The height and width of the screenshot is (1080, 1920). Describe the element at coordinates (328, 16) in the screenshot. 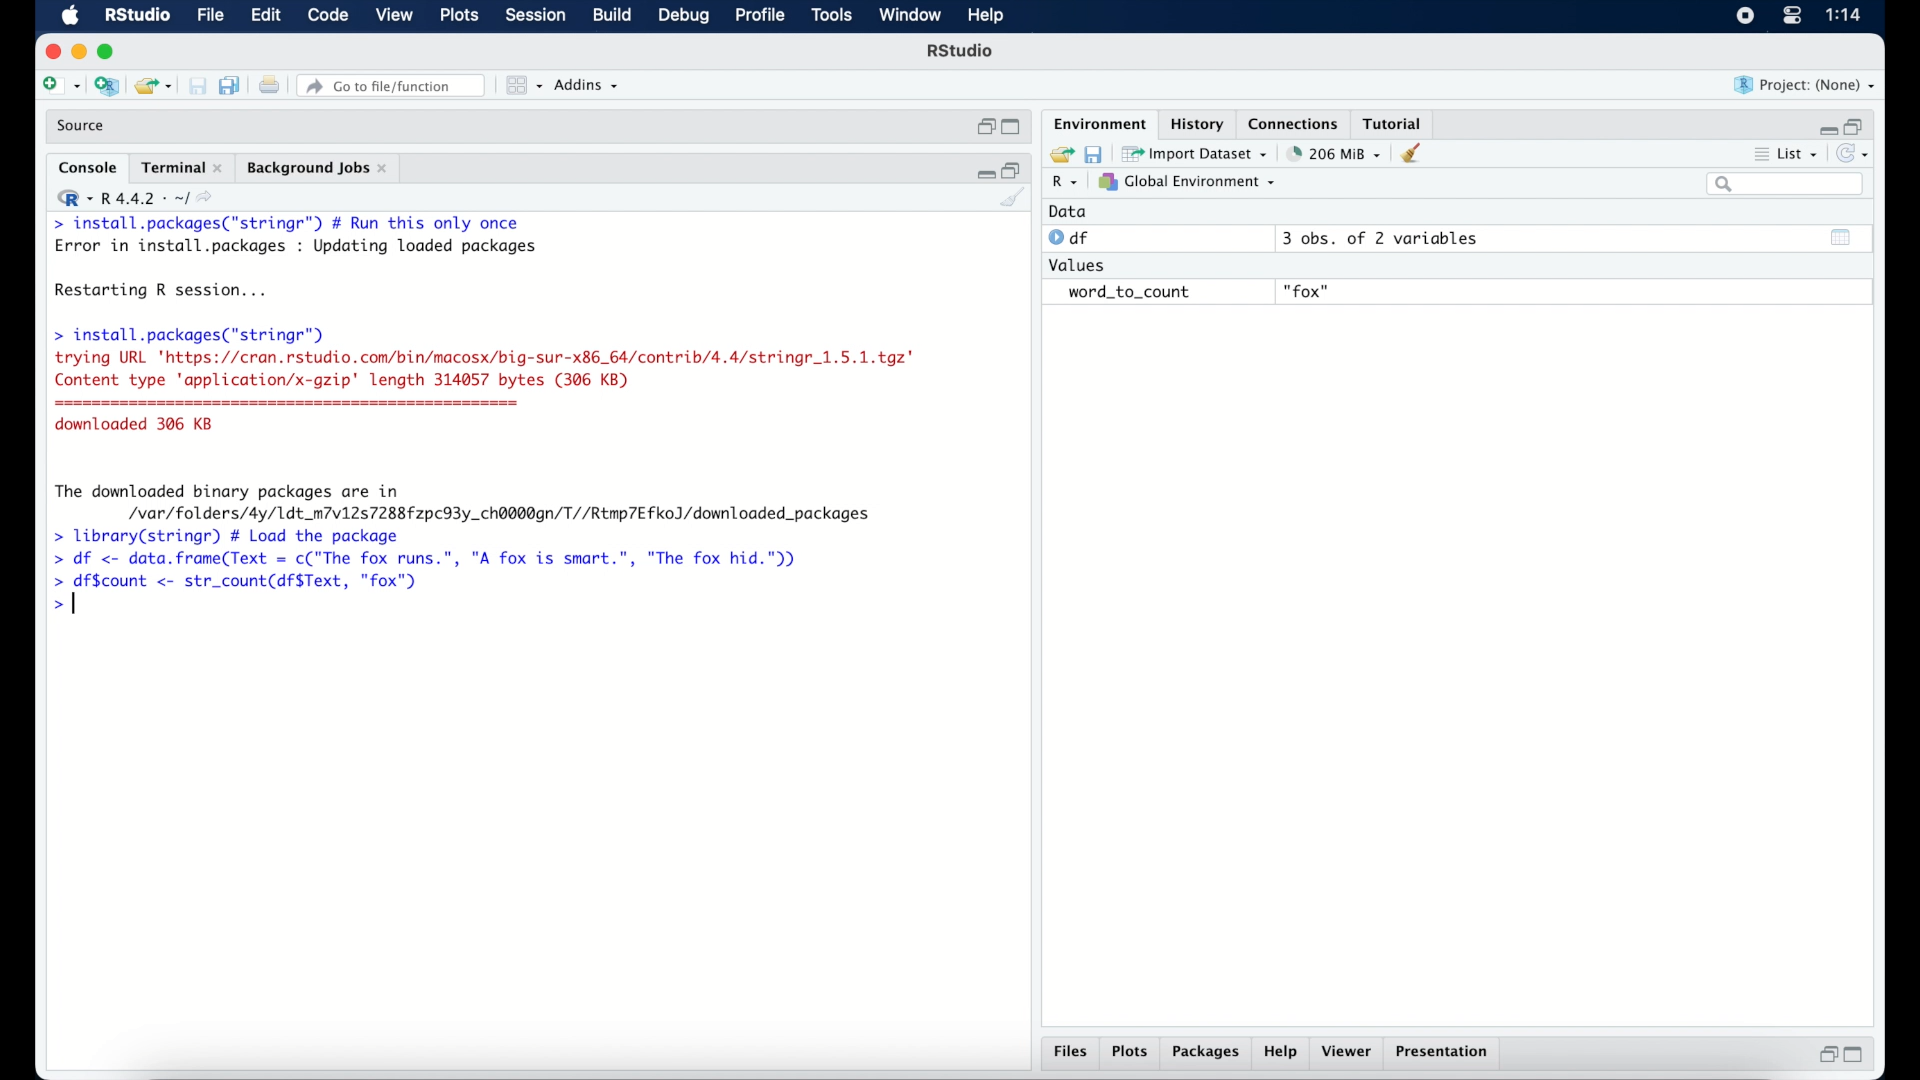

I see `code` at that location.